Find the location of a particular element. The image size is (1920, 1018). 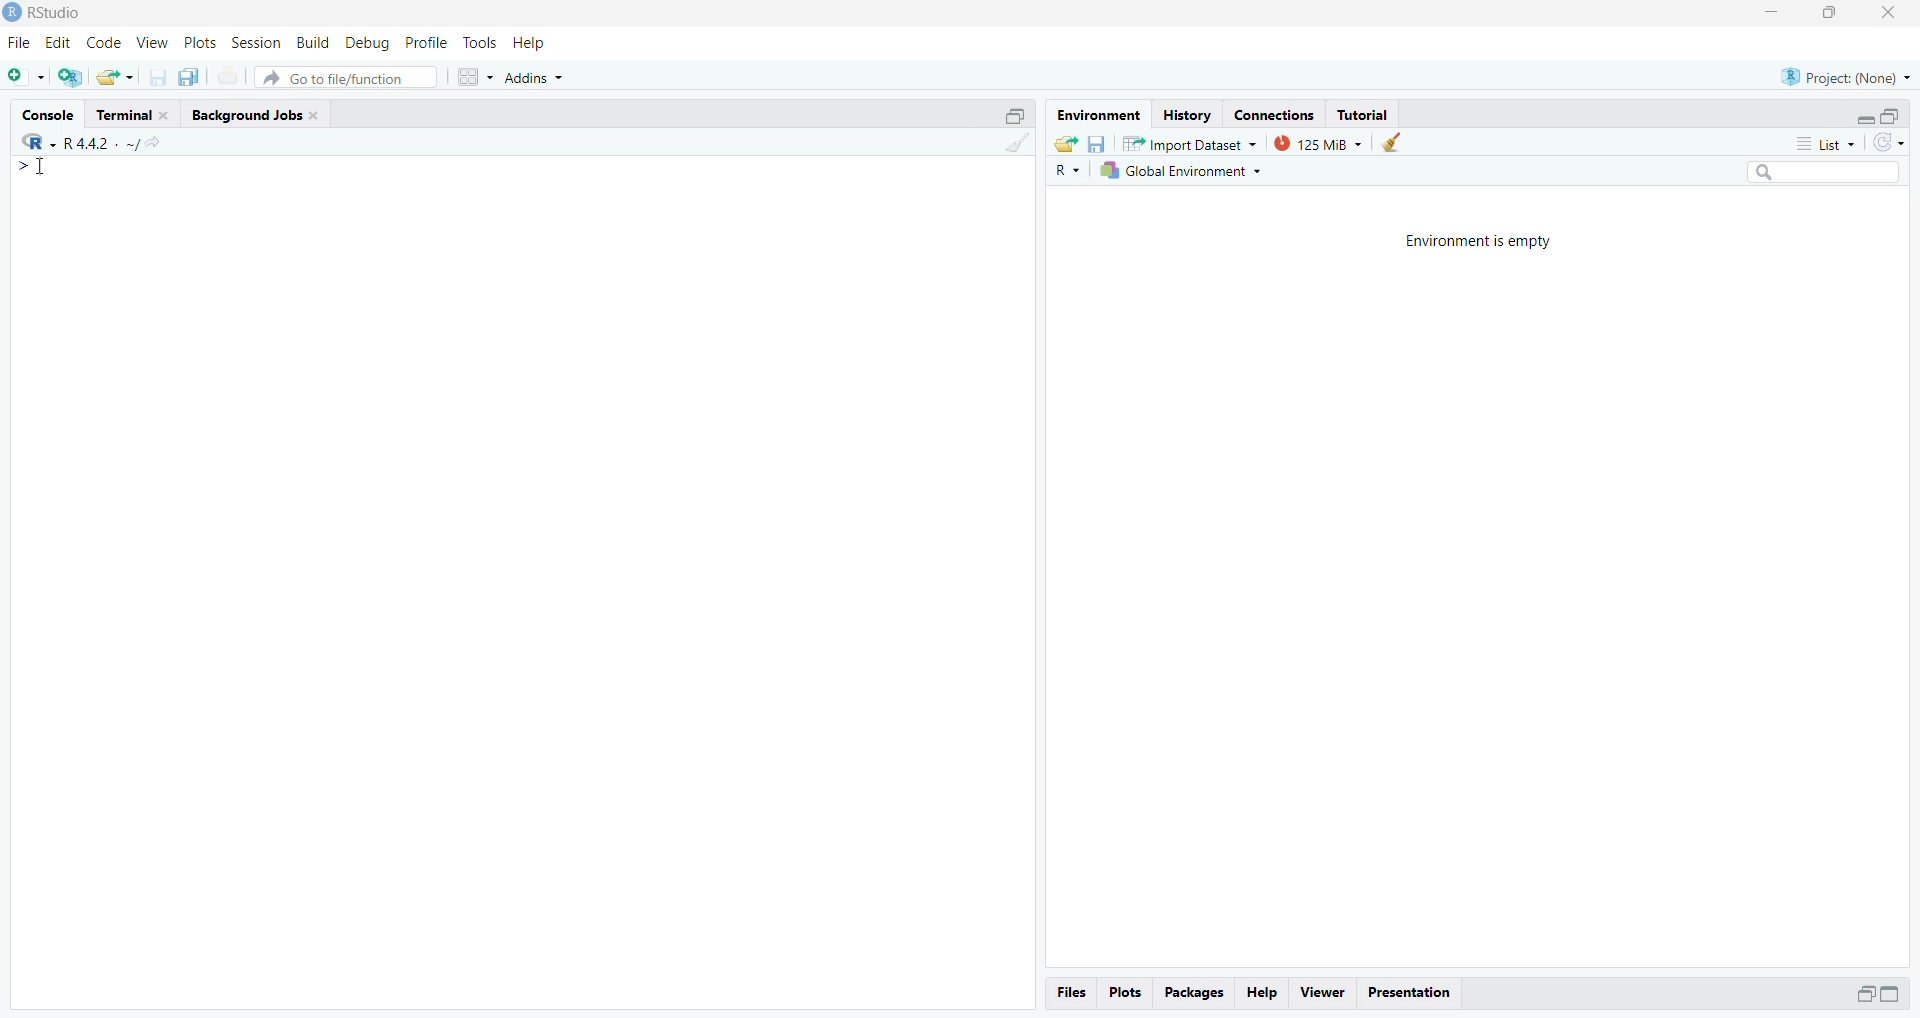

minimize is located at coordinates (1889, 994).